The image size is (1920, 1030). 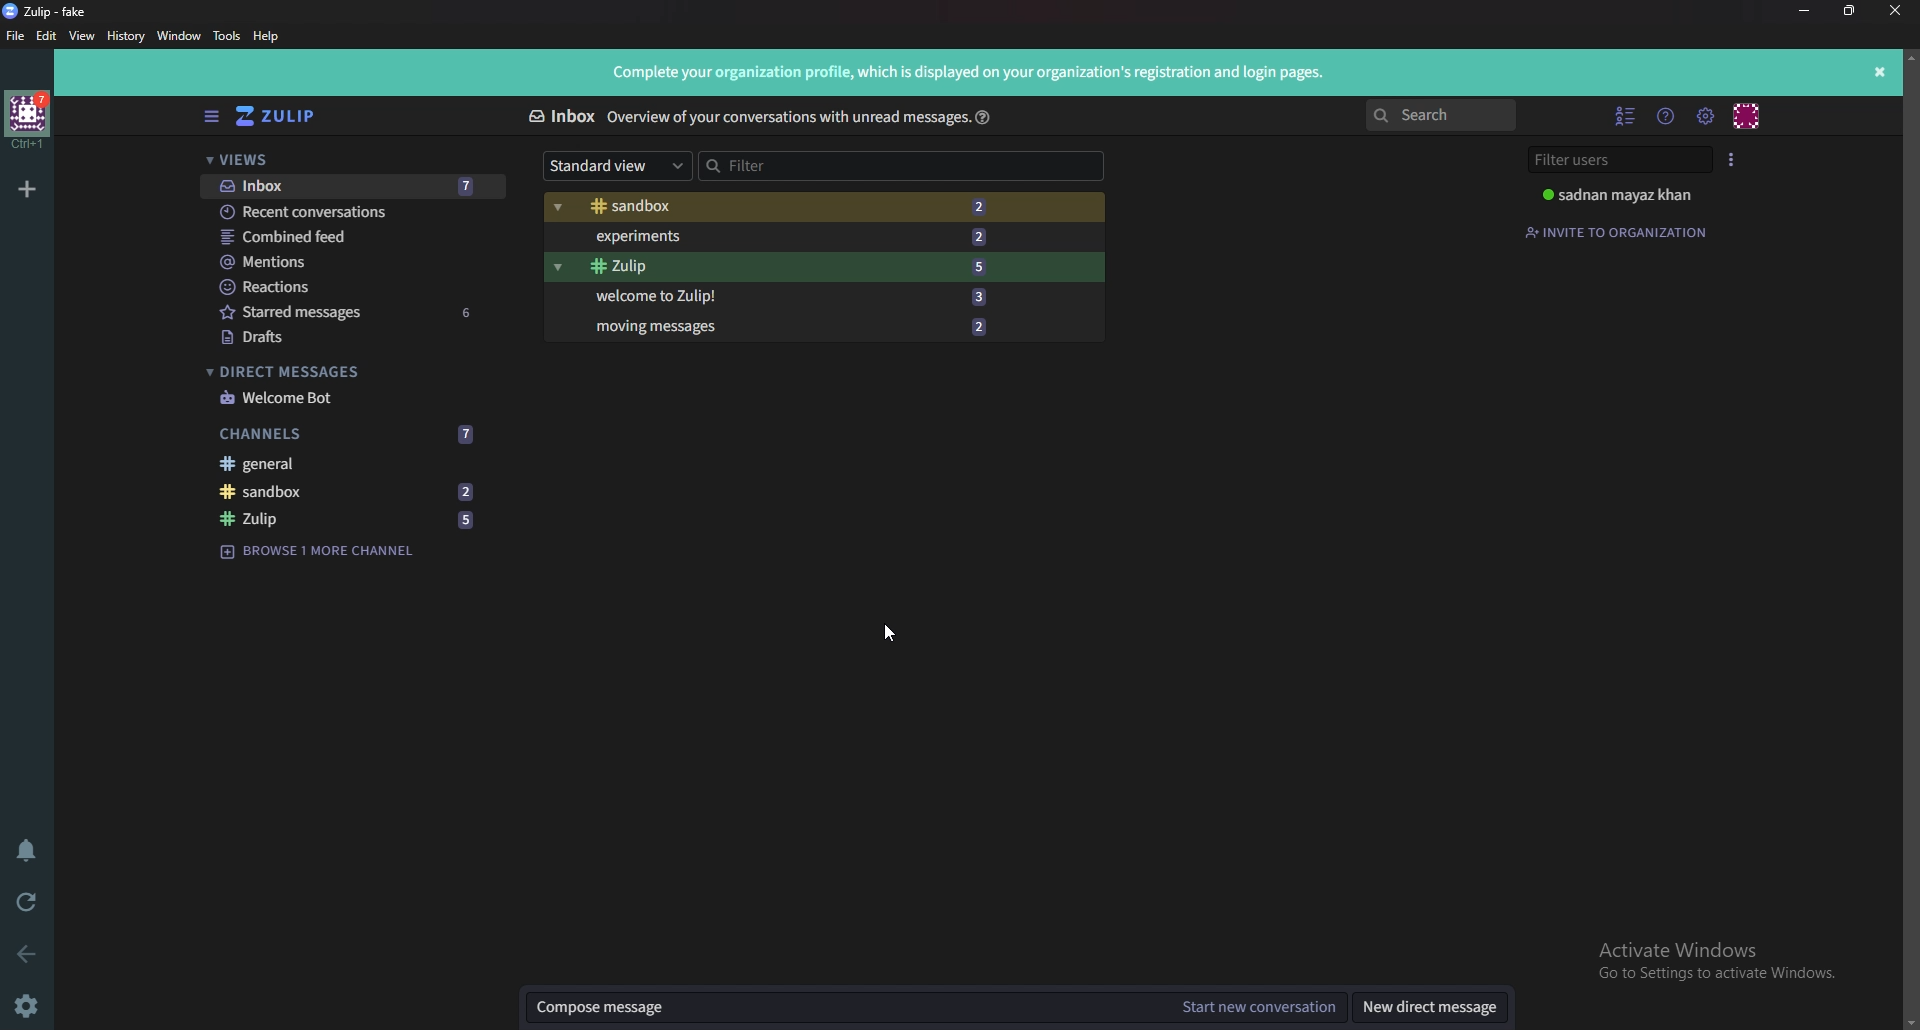 What do you see at coordinates (181, 36) in the screenshot?
I see `Window` at bounding box center [181, 36].